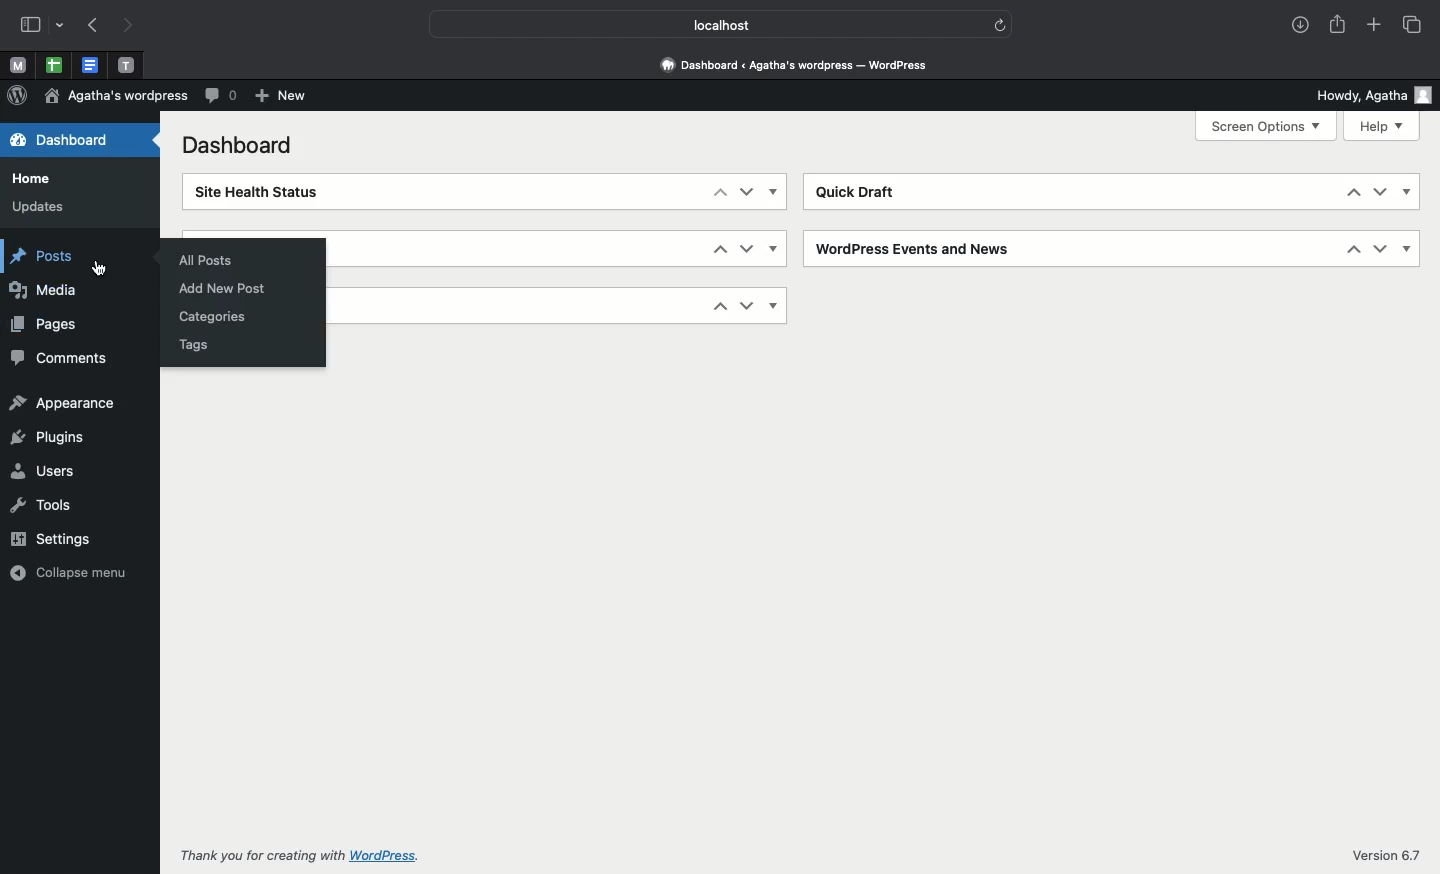 The height and width of the screenshot is (874, 1440). Describe the element at coordinates (912, 248) in the screenshot. I see `WordPress events and news` at that location.